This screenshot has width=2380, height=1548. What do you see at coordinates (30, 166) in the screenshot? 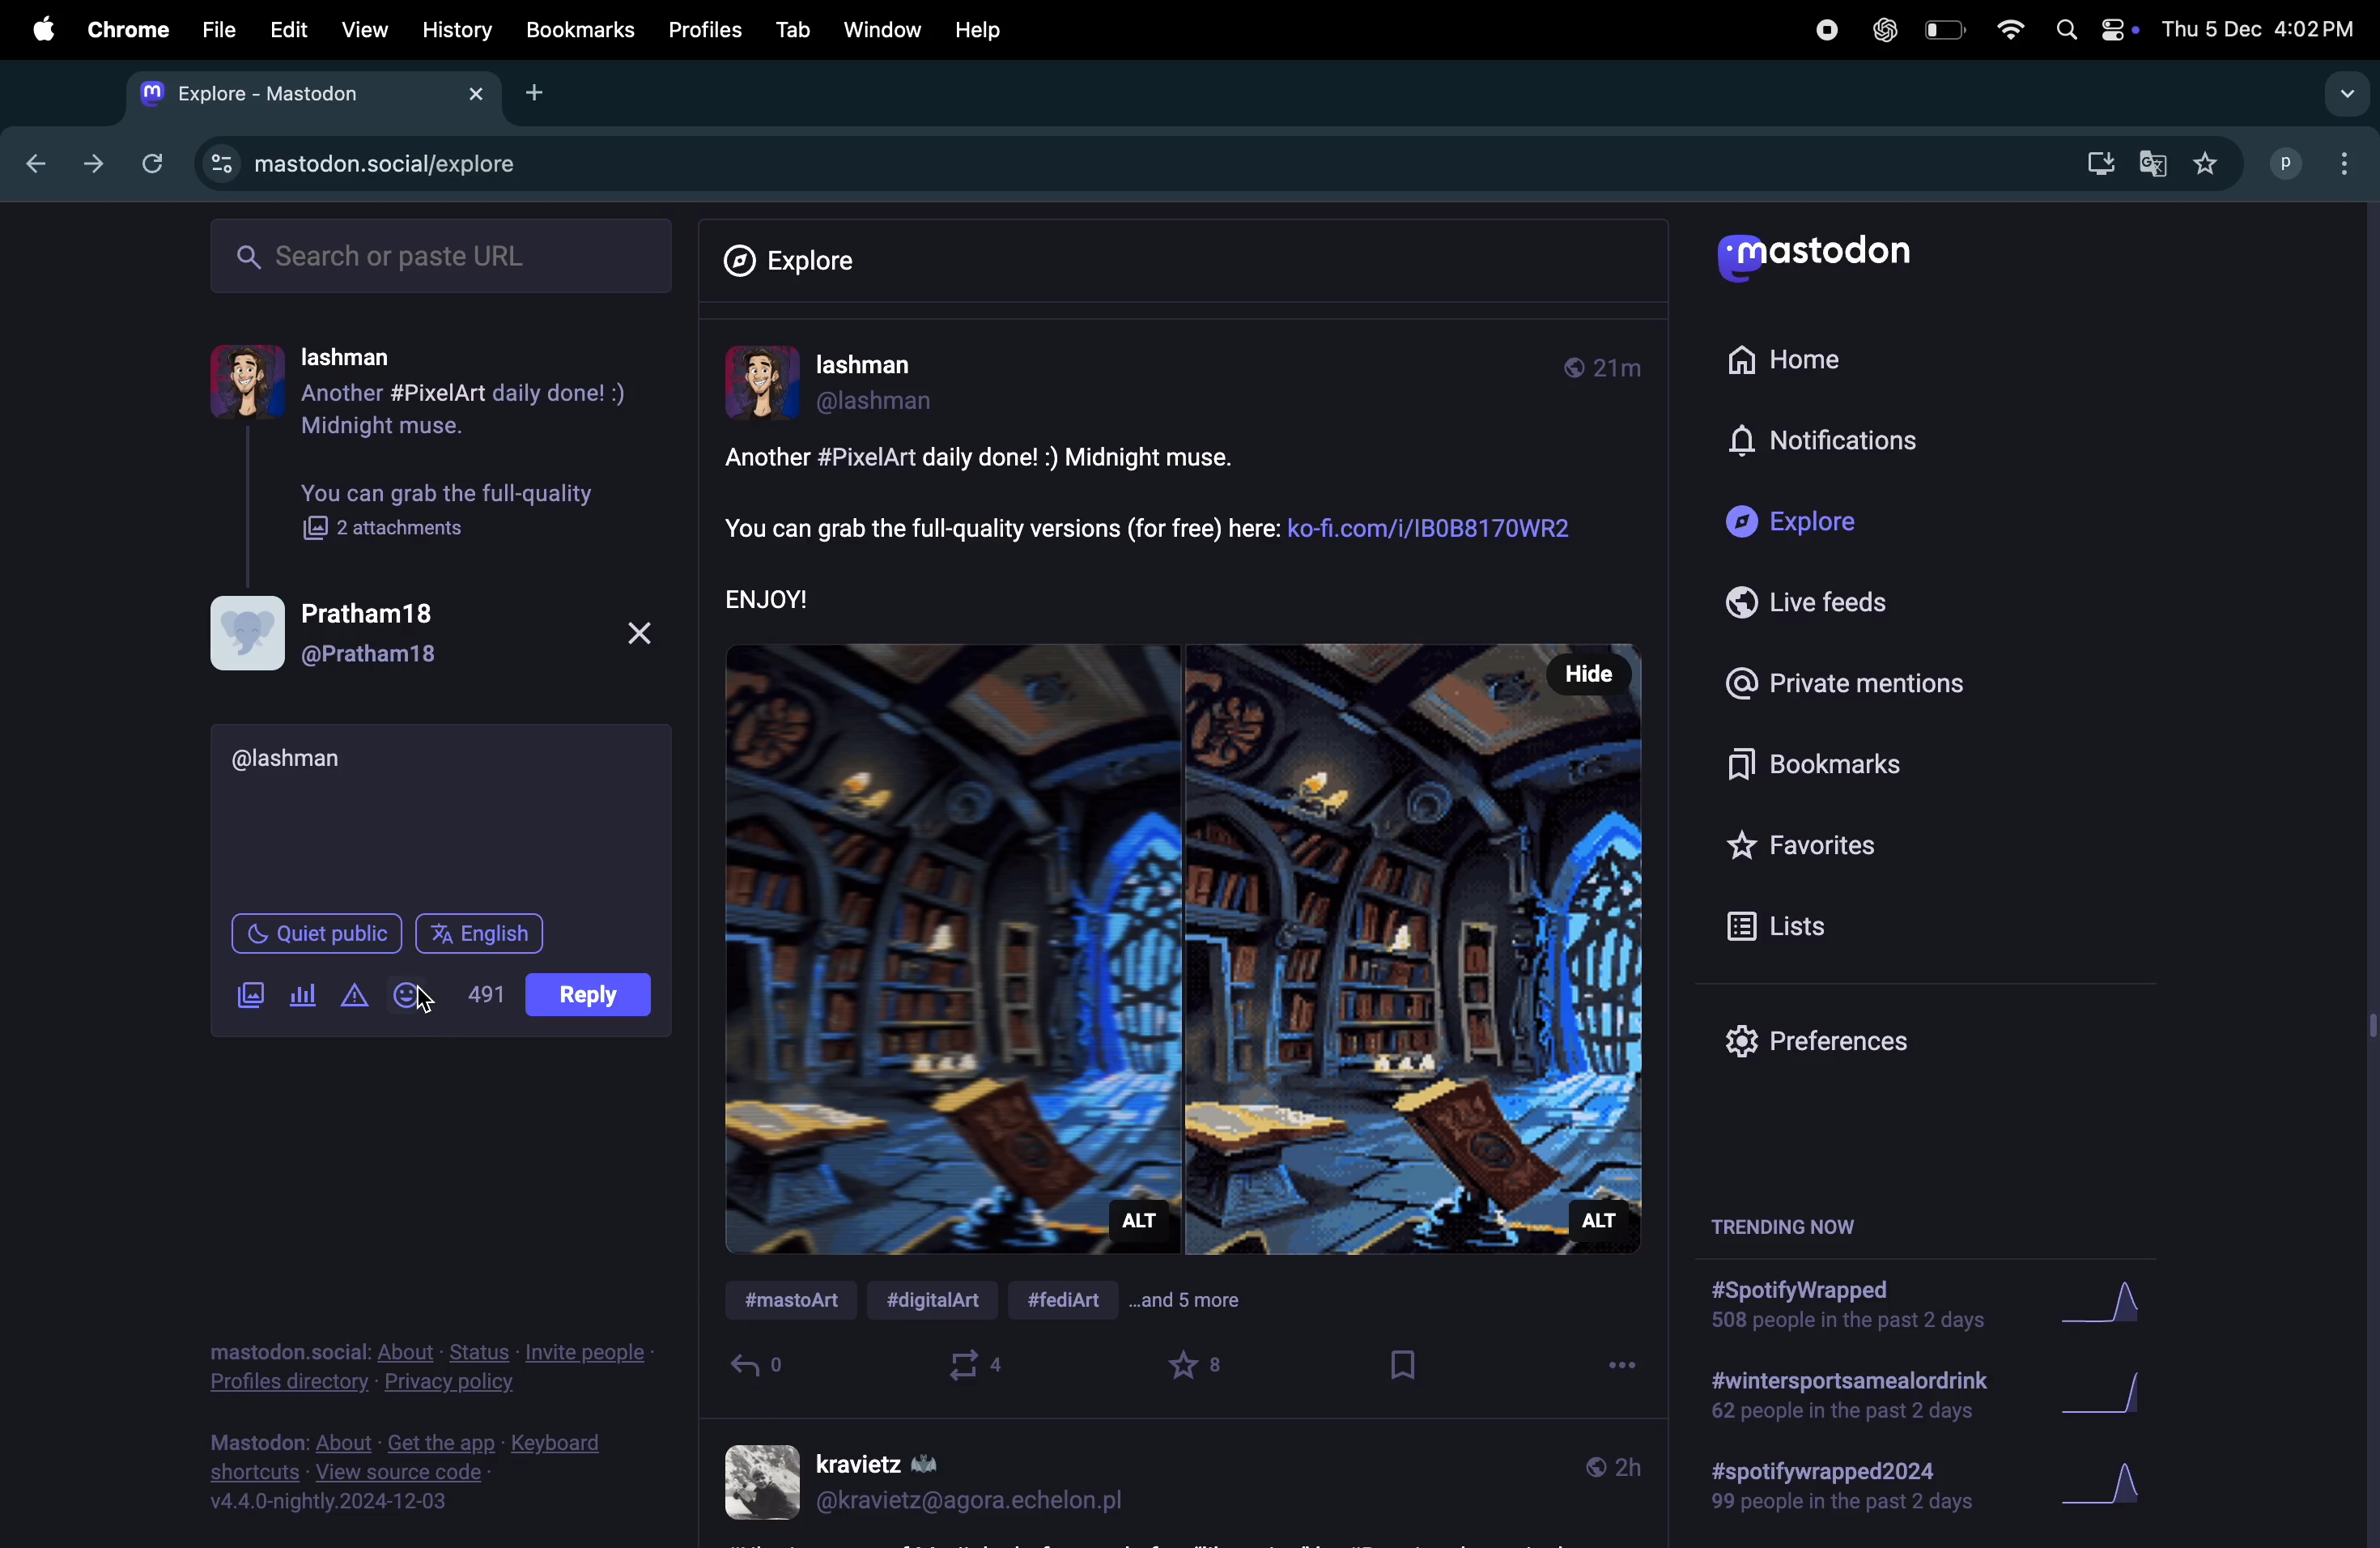
I see `previous tab` at bounding box center [30, 166].